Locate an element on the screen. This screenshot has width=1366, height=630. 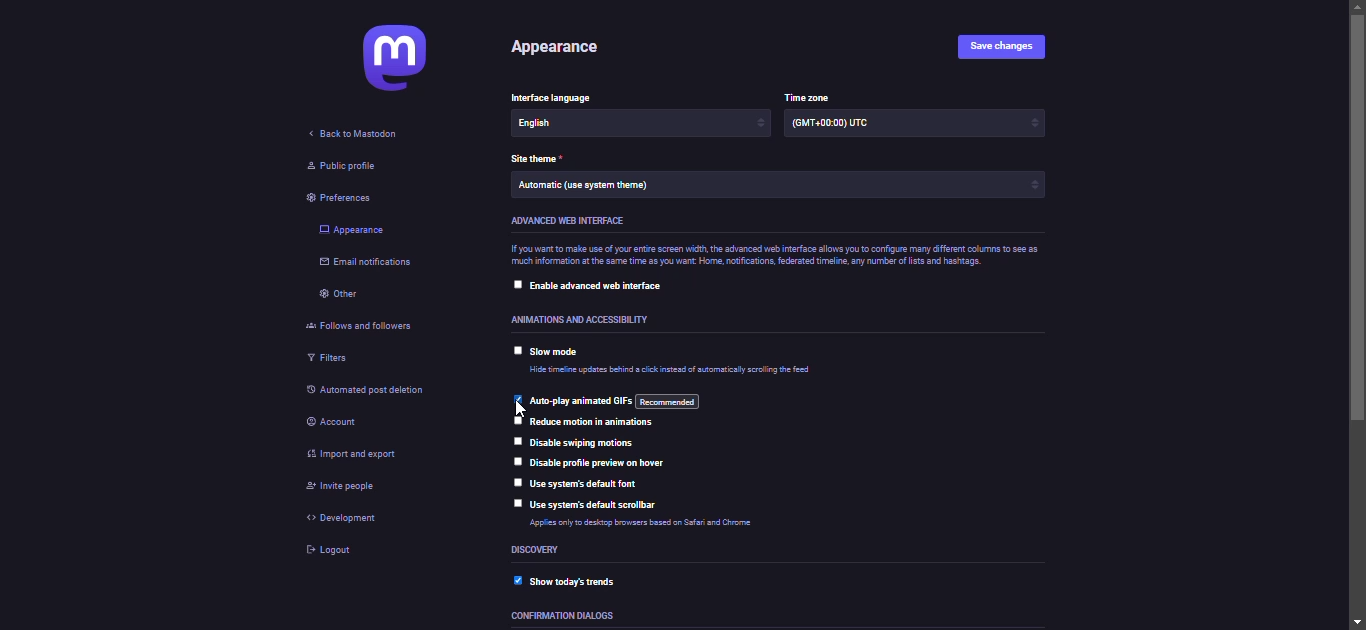
automated post deletion is located at coordinates (372, 390).